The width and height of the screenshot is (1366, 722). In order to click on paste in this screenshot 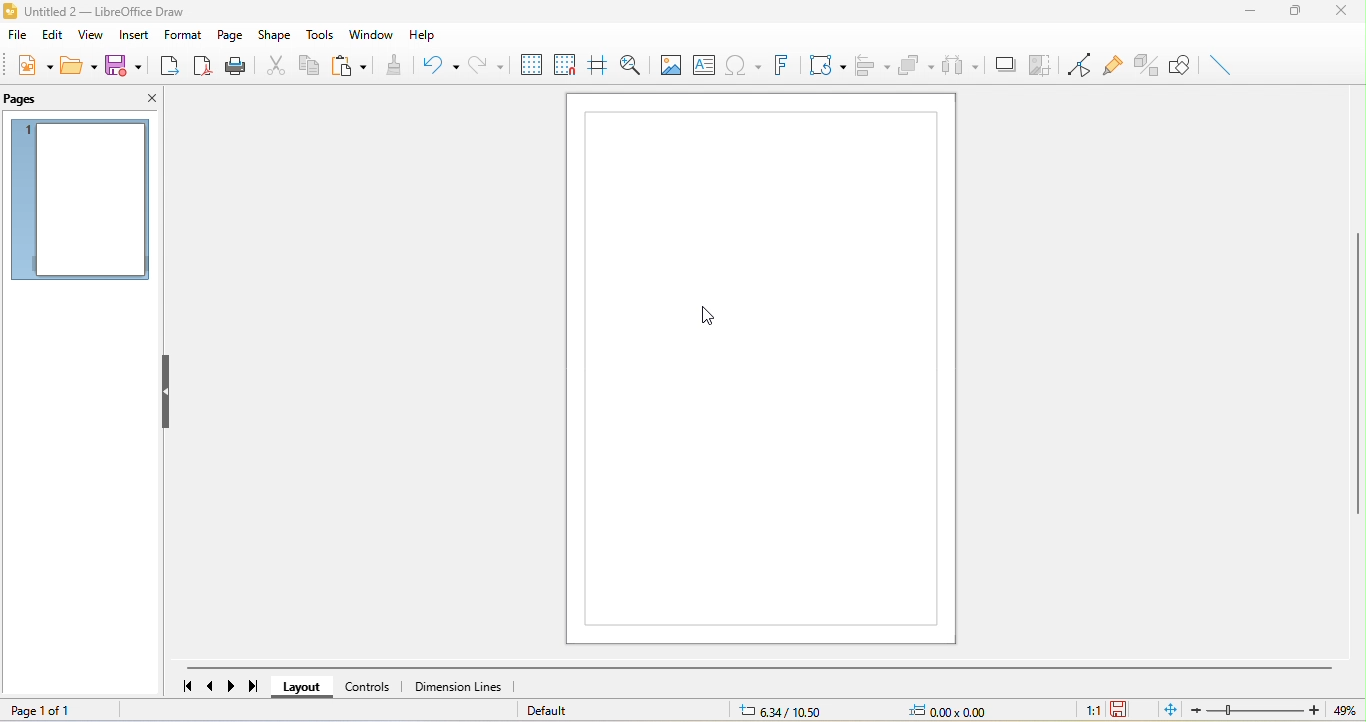, I will do `click(355, 65)`.